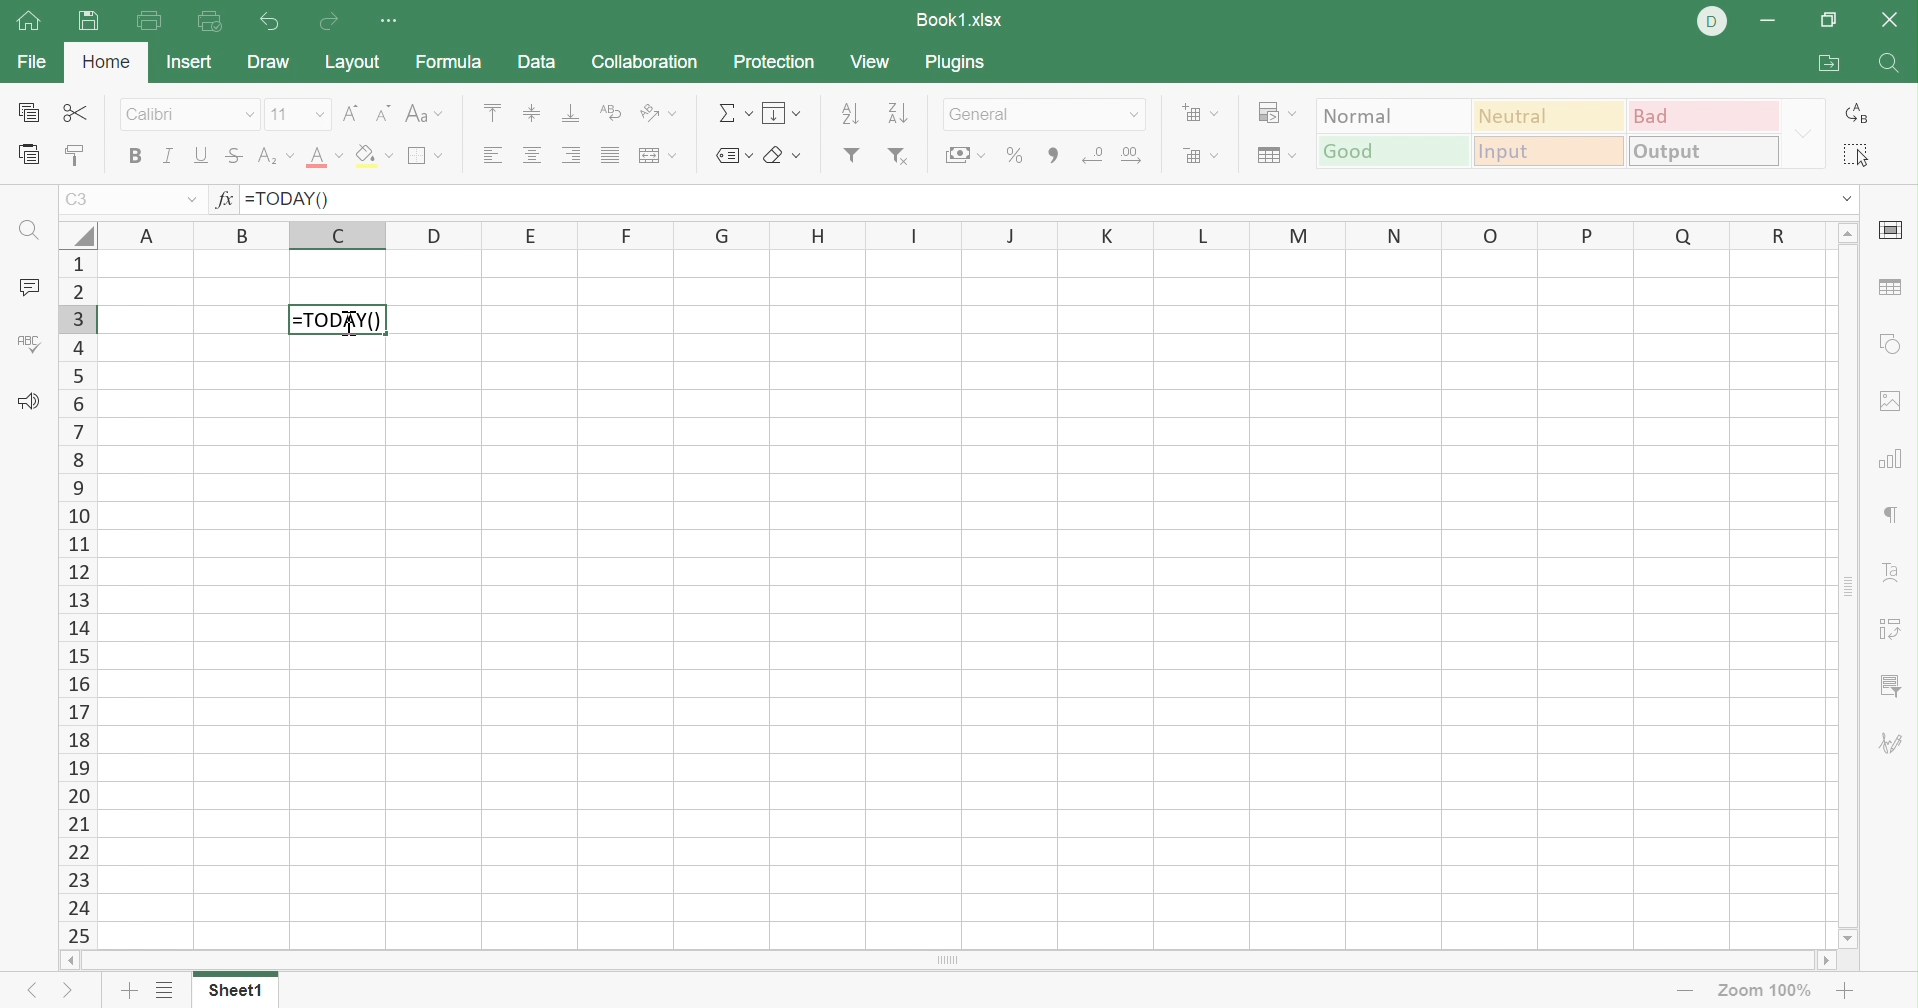 This screenshot has height=1008, width=1918. Describe the element at coordinates (379, 112) in the screenshot. I see `Decrement font size` at that location.